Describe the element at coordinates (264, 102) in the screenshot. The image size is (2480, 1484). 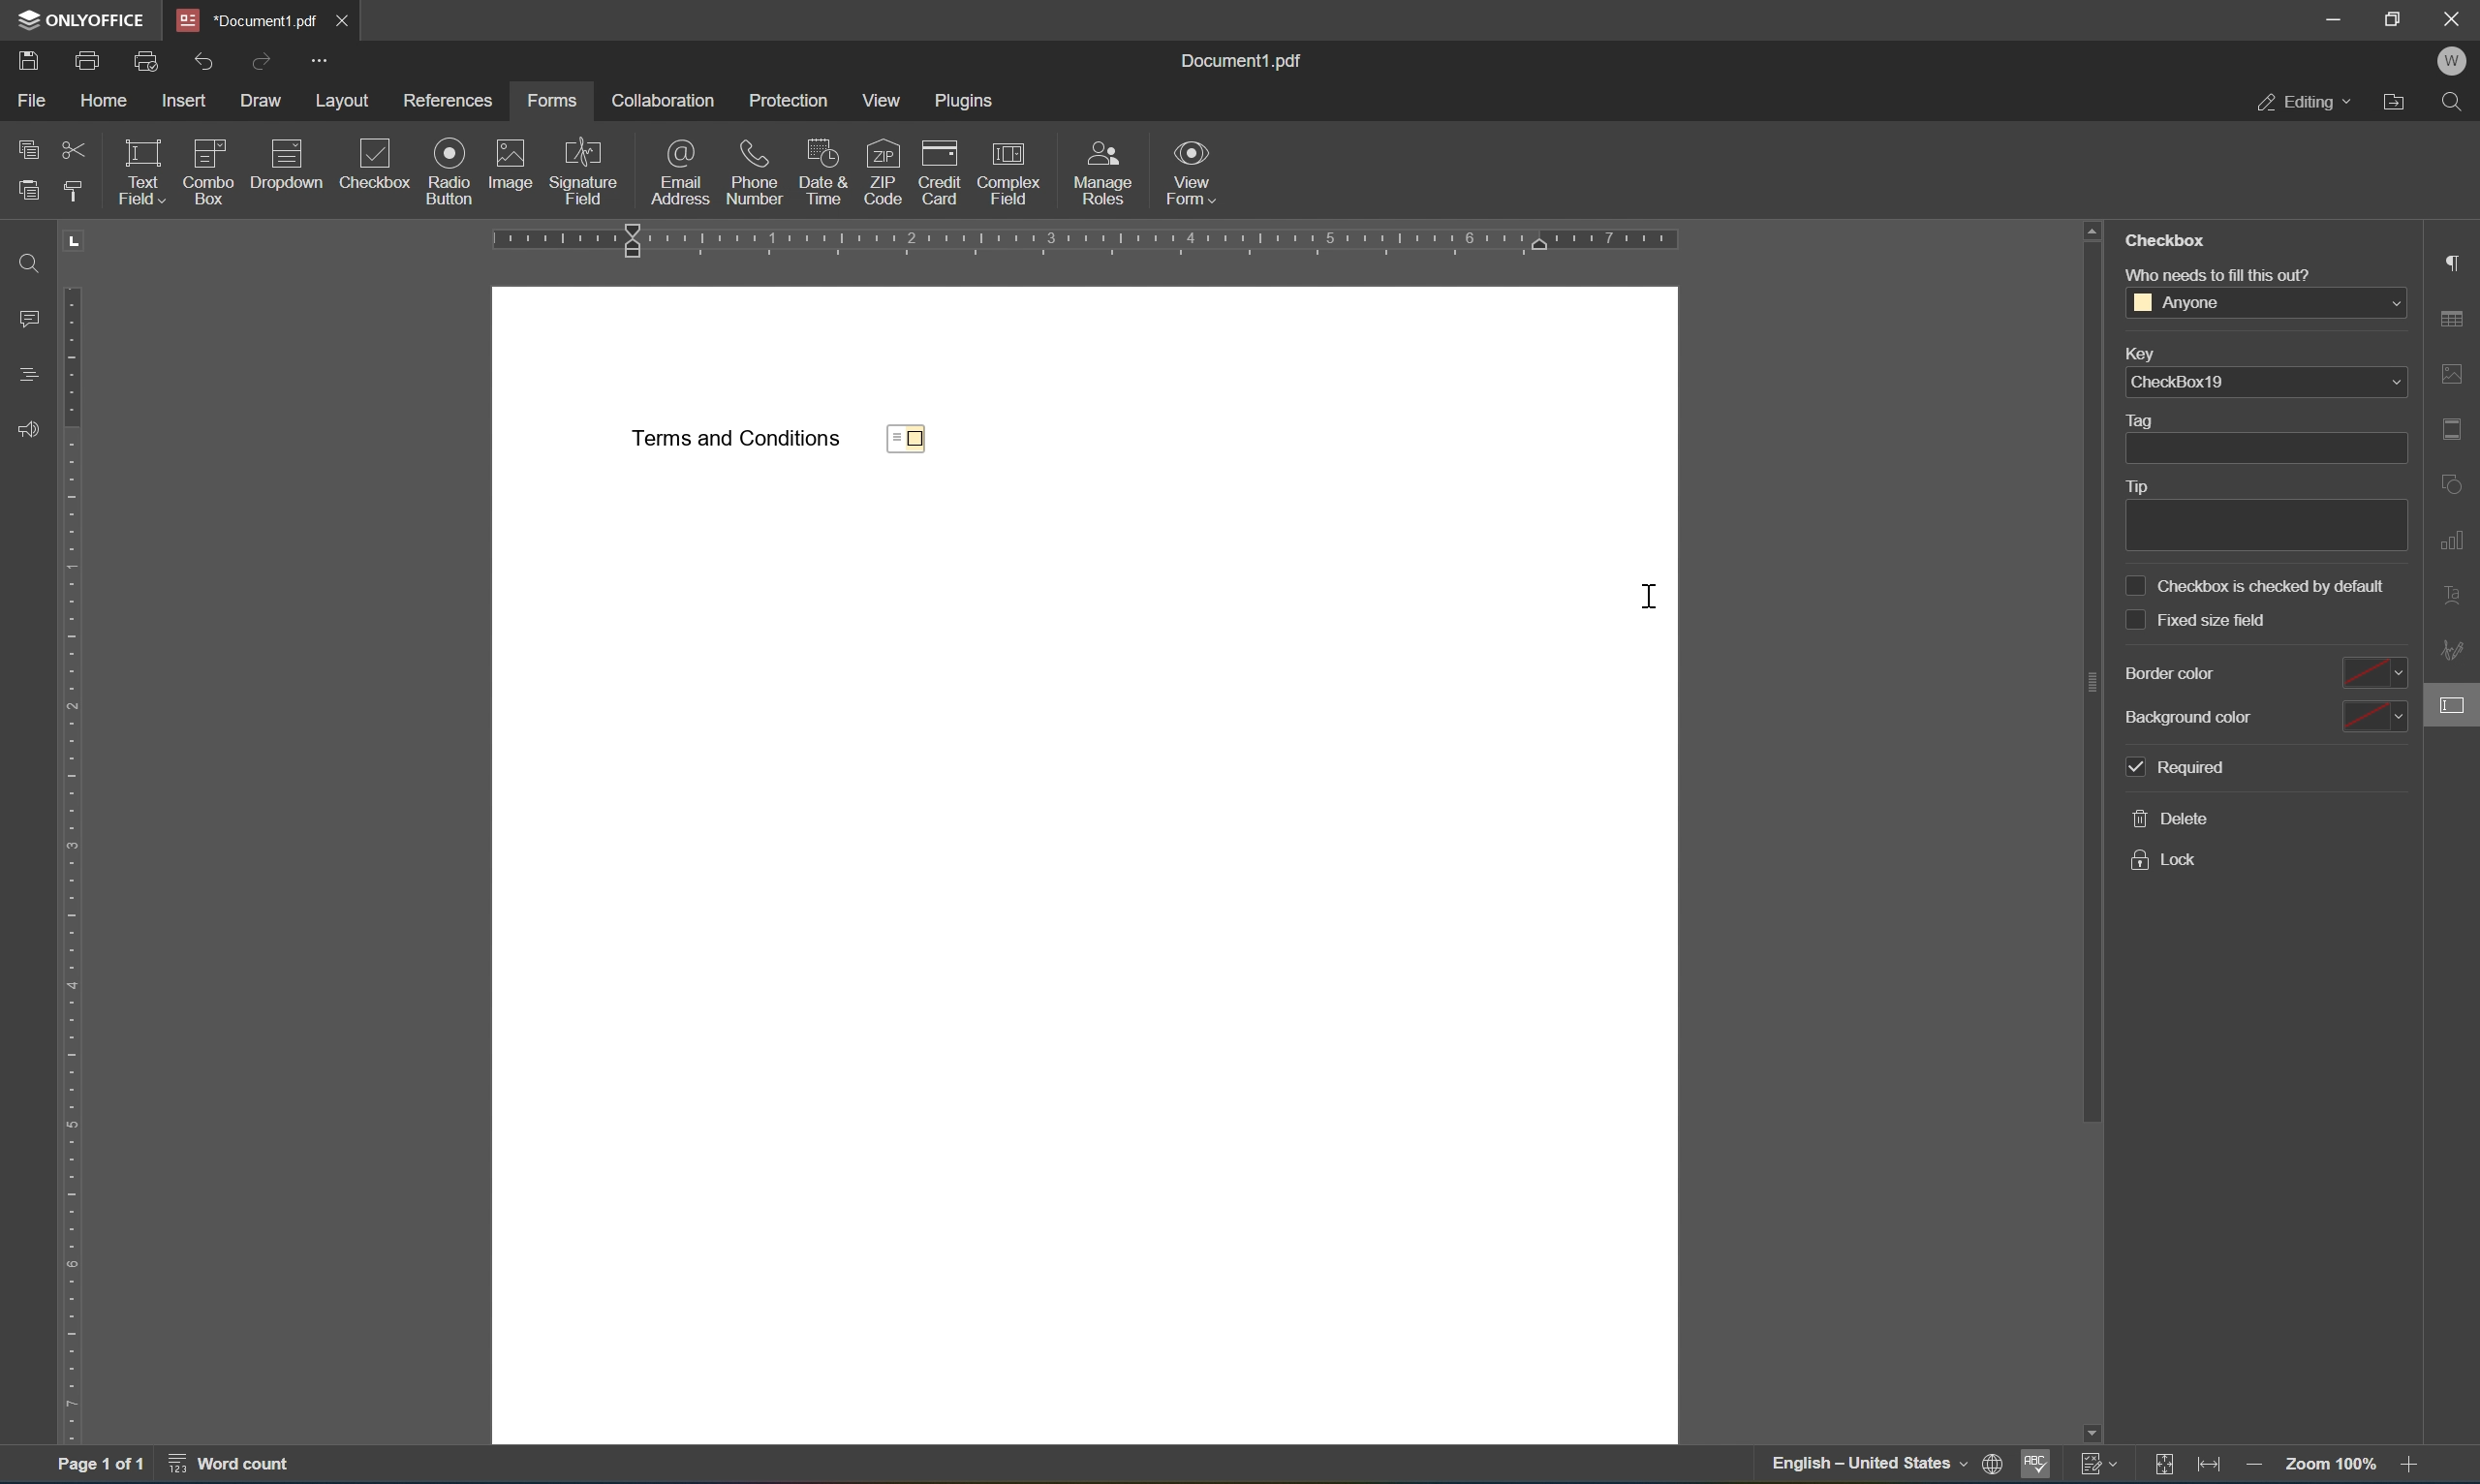
I see `draw` at that location.